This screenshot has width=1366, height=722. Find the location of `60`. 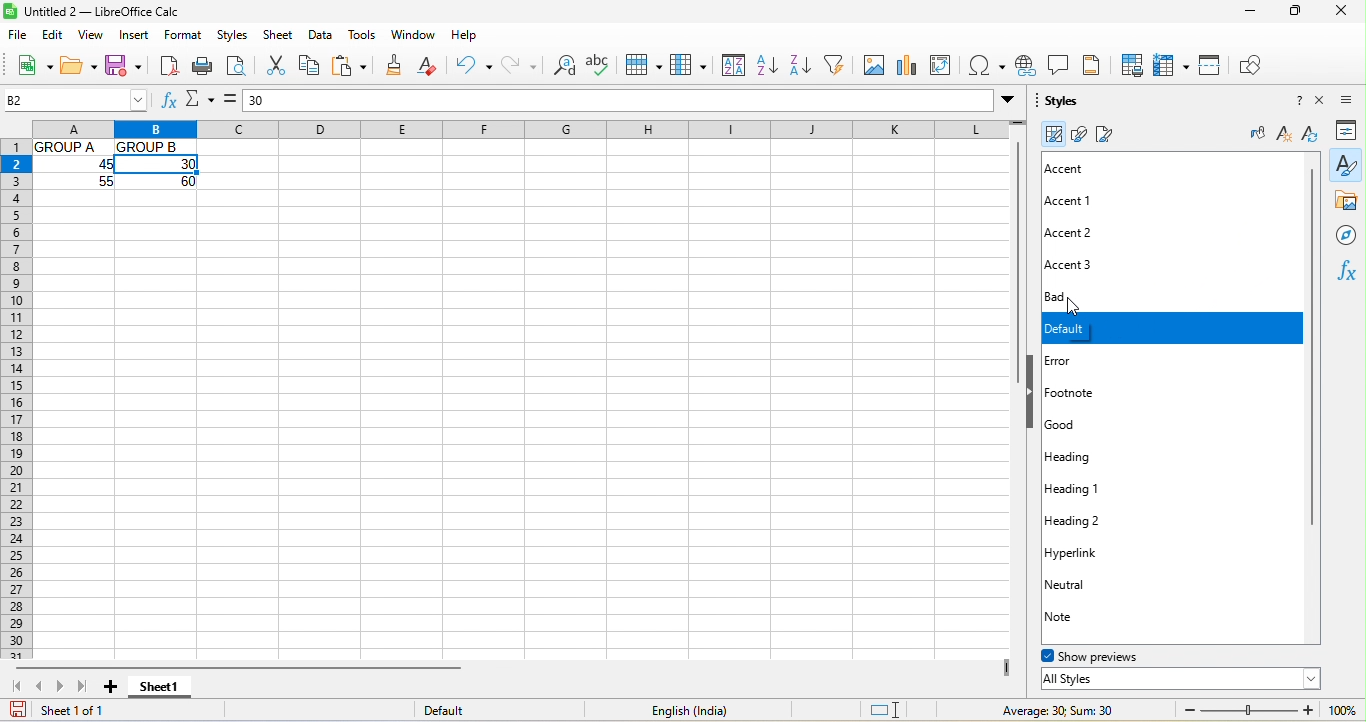

60 is located at coordinates (175, 181).